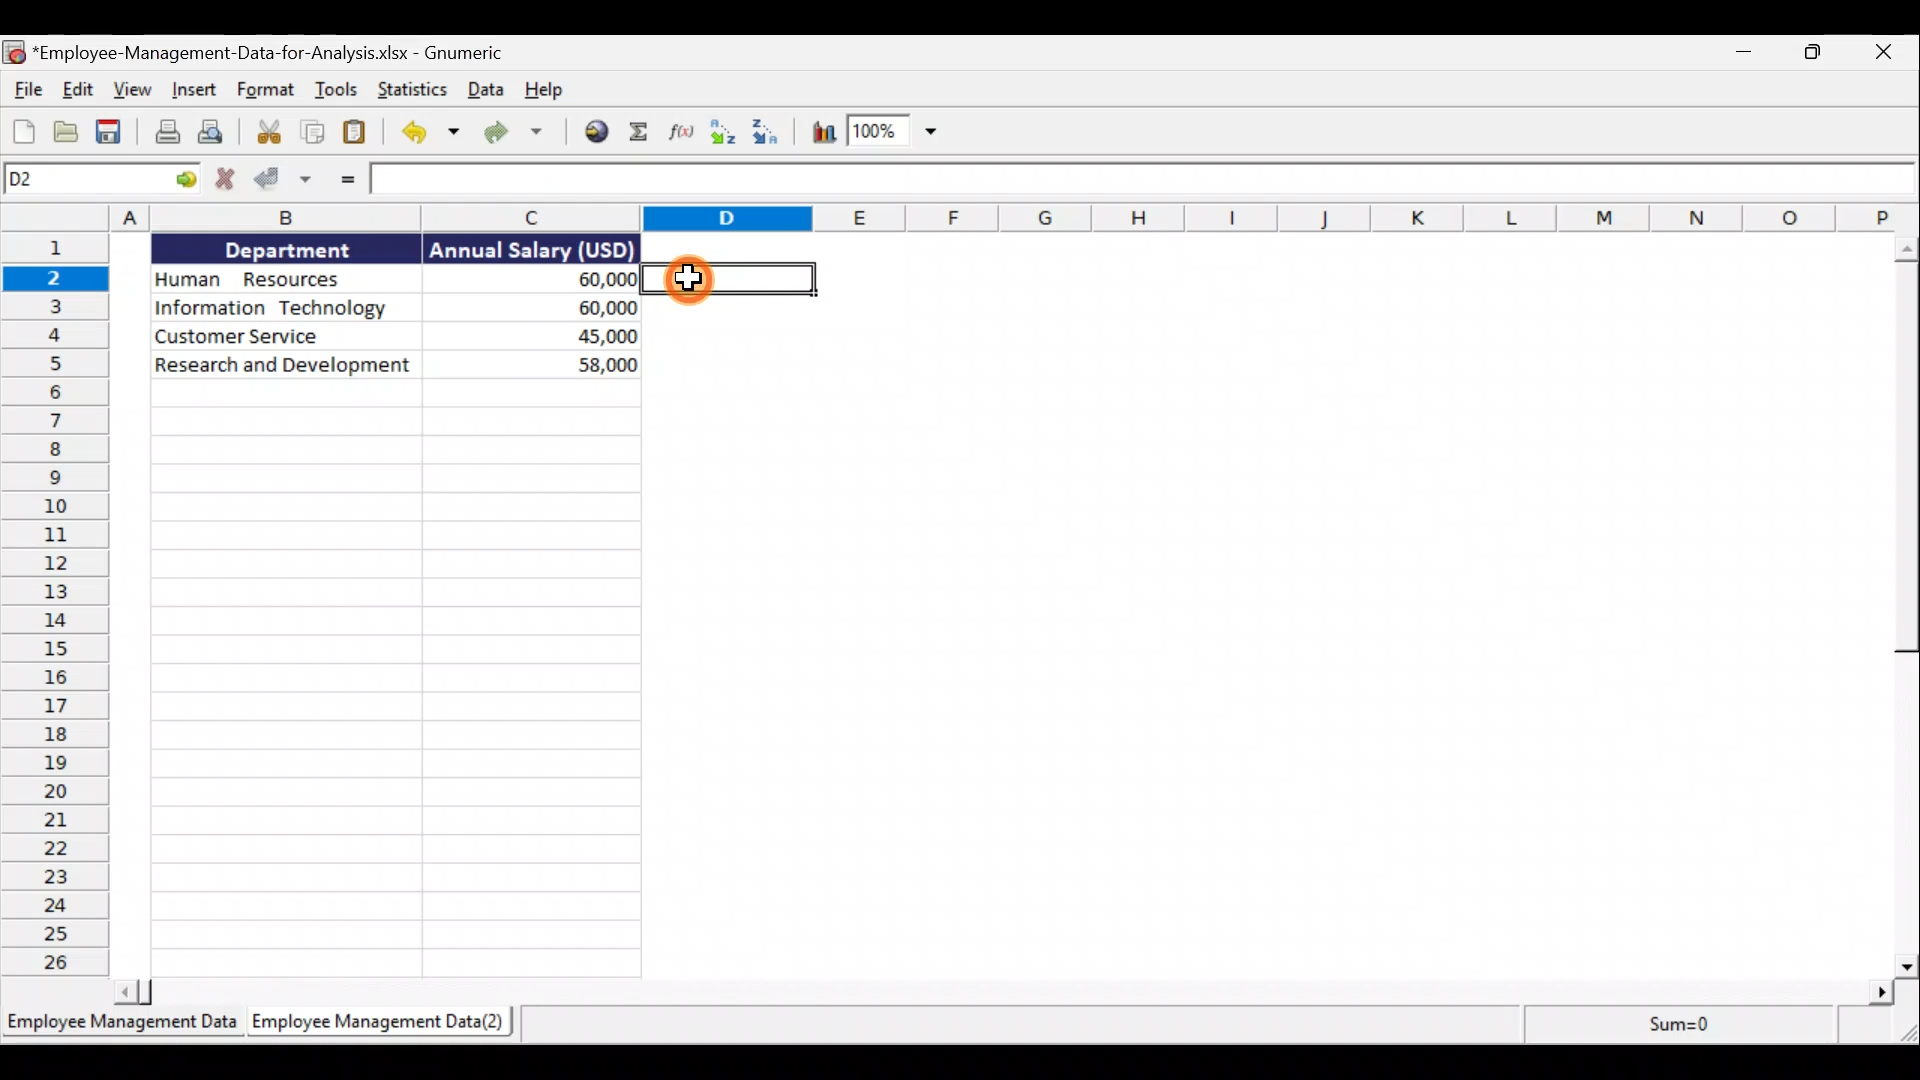  I want to click on Enter Formula, so click(347, 183).